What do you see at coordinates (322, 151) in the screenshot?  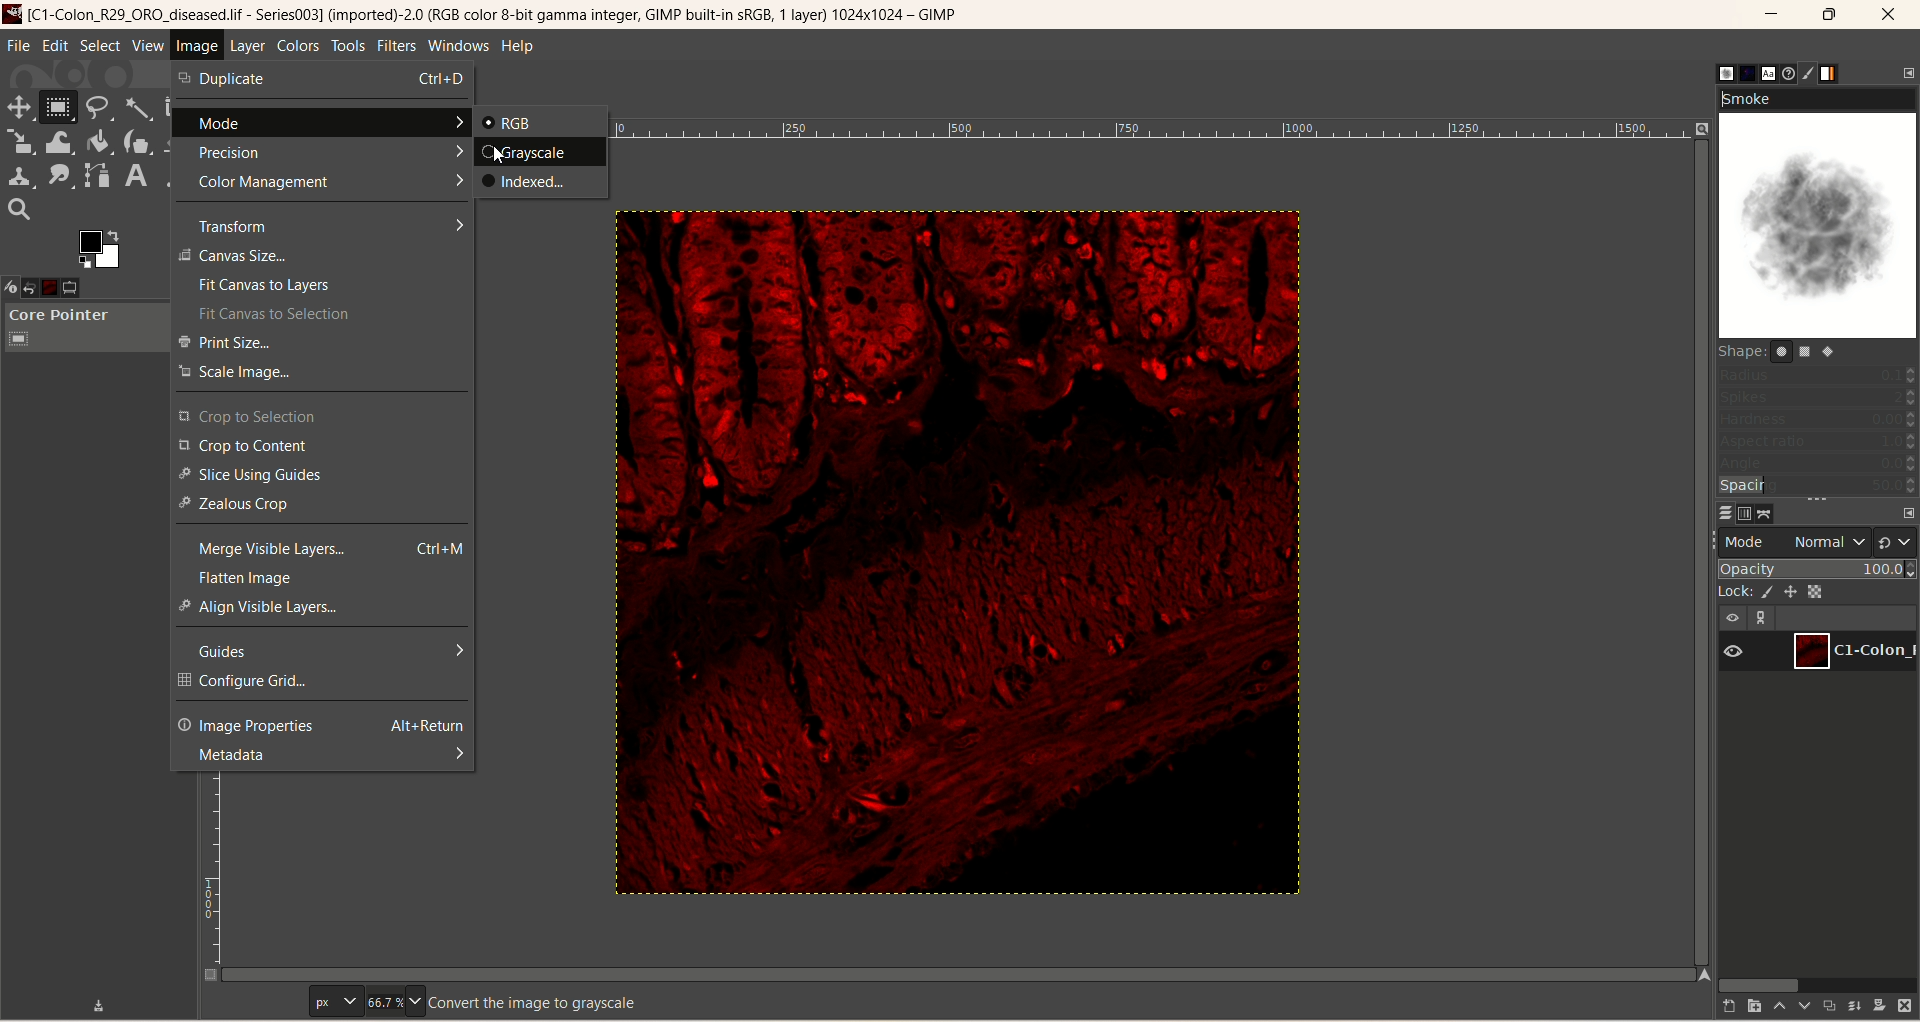 I see `precision` at bounding box center [322, 151].